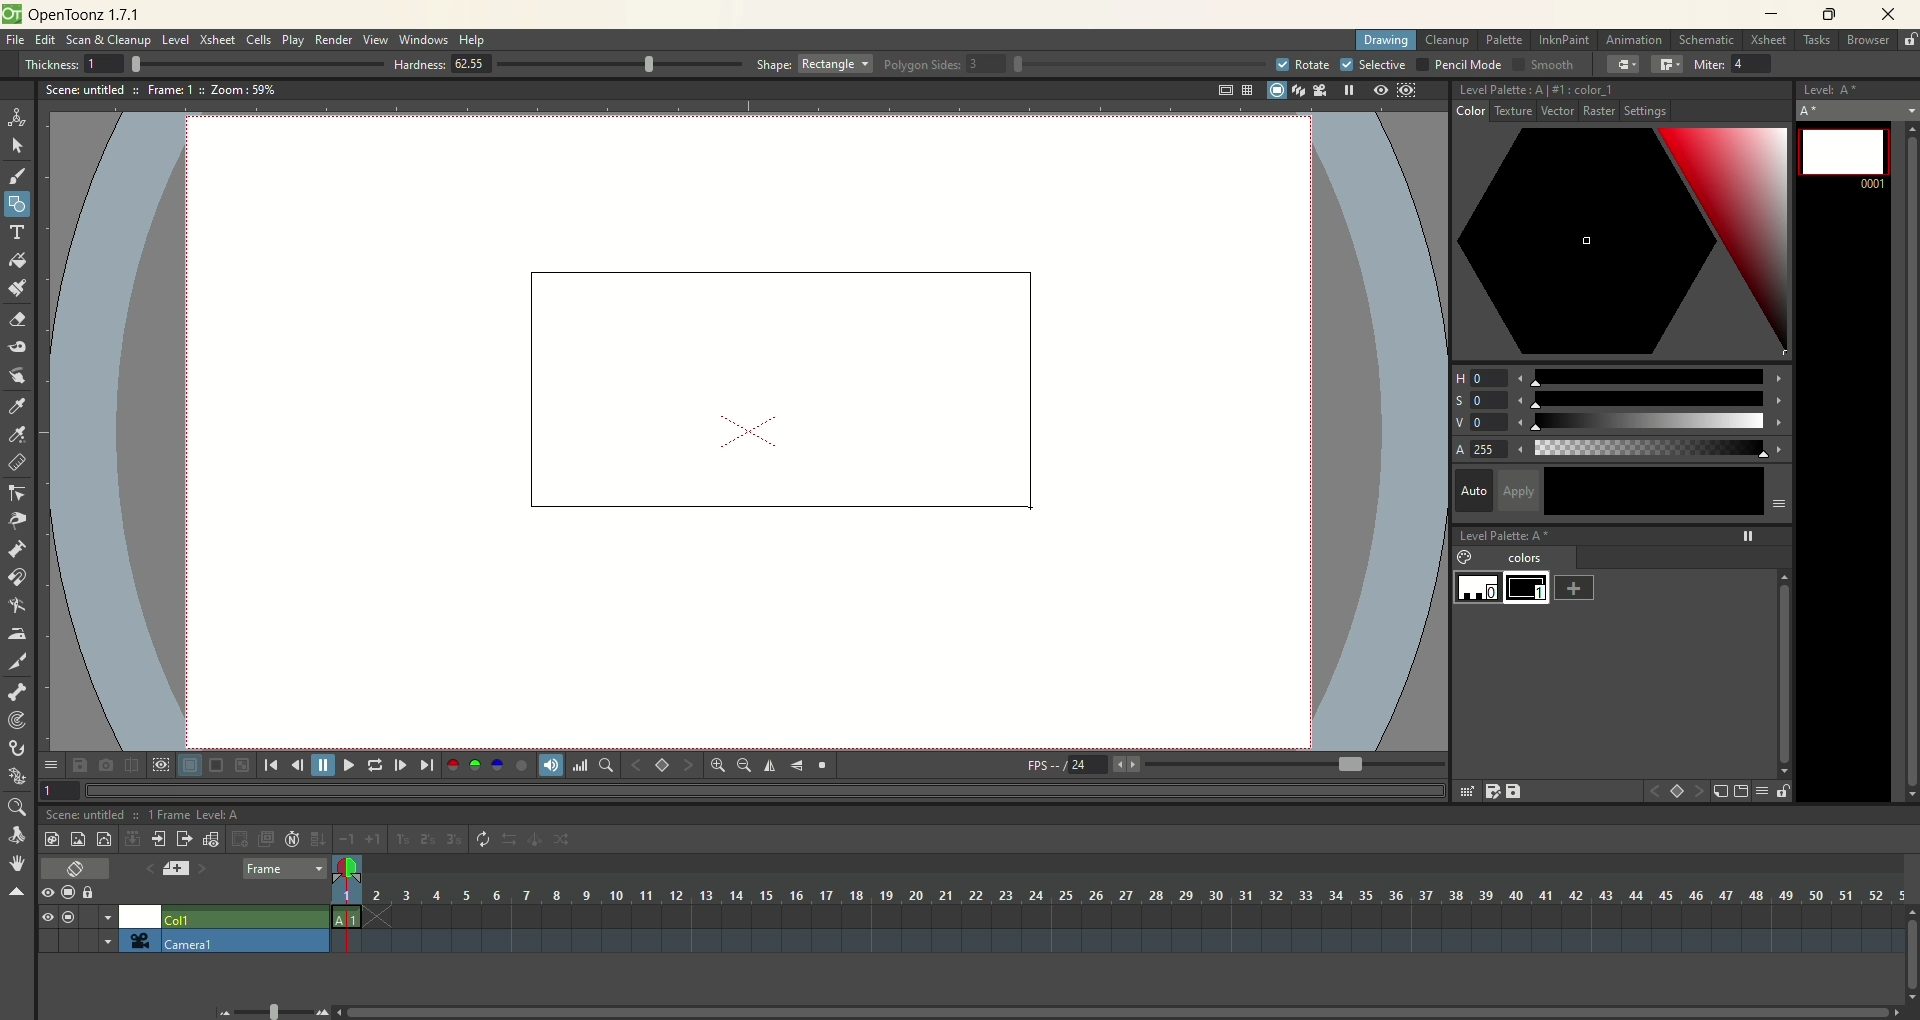 This screenshot has height=1020, width=1920. Describe the element at coordinates (161, 93) in the screenshot. I see `scene untitled :: Frame 1 :: Zoom 59% ` at that location.